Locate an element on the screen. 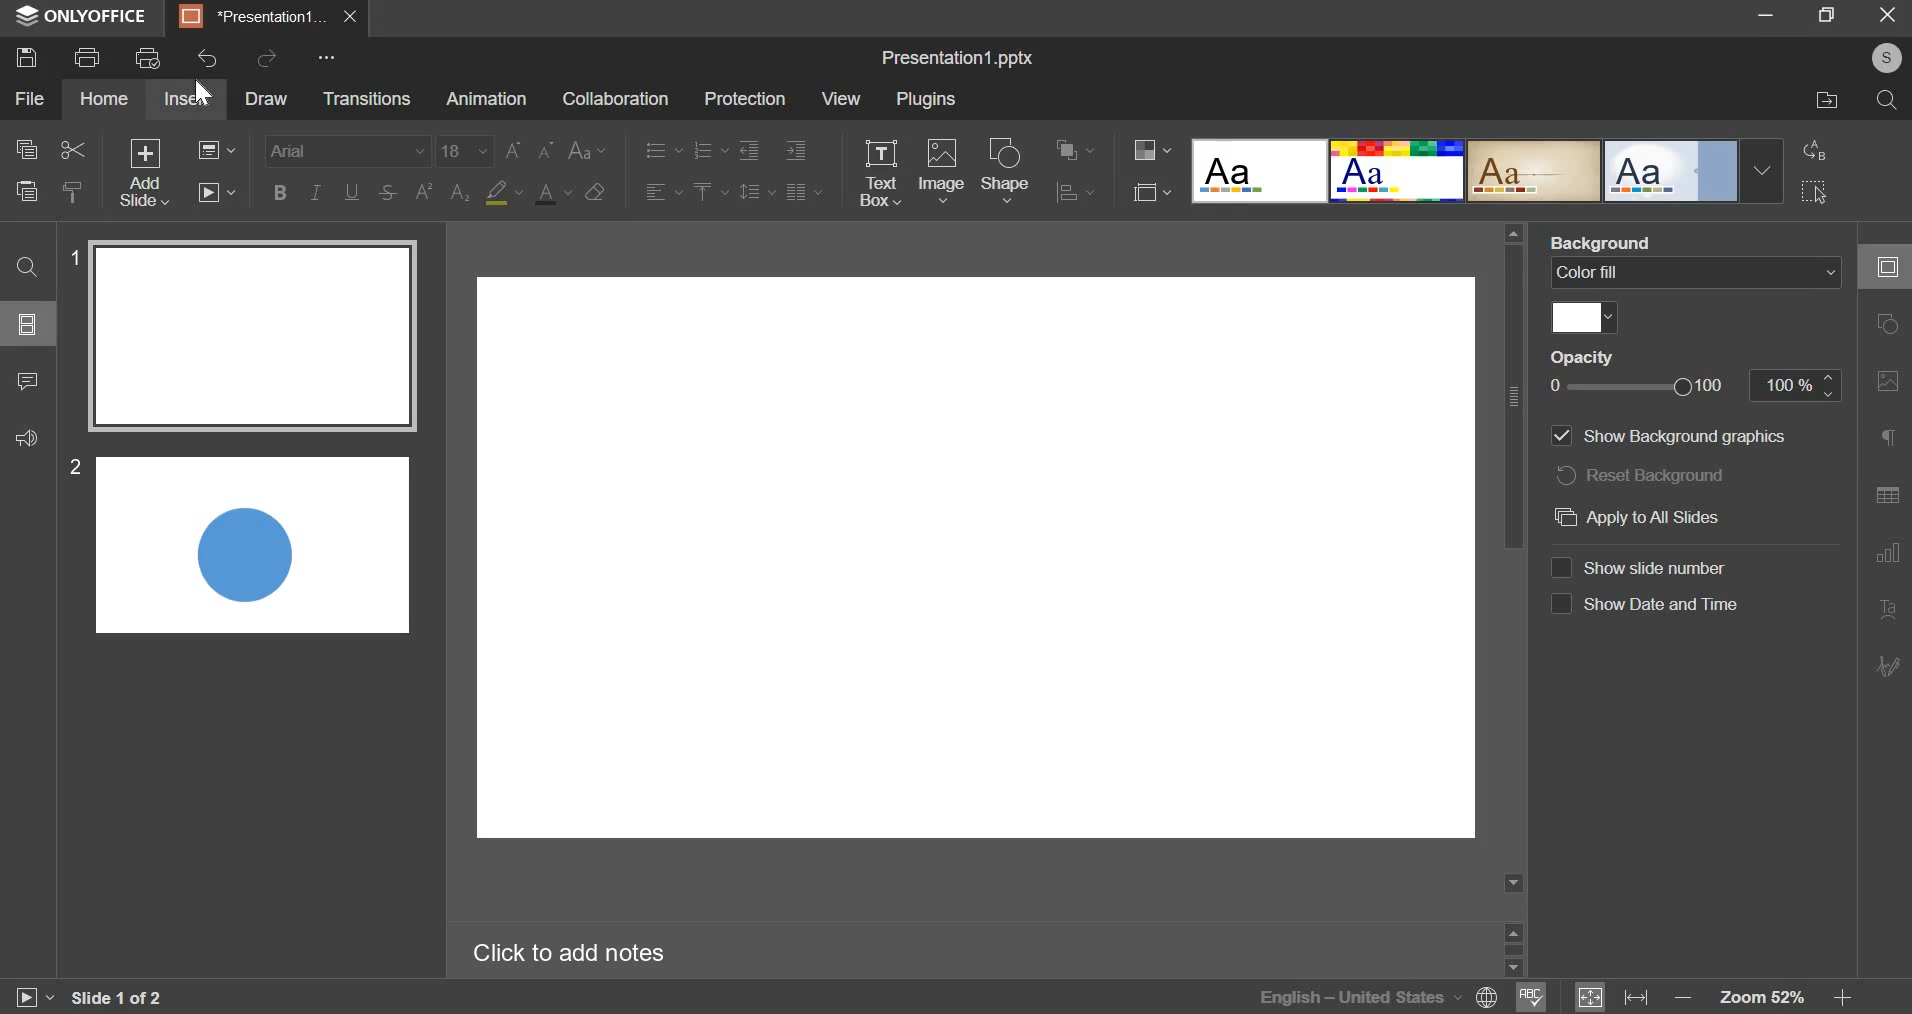  scroll down is located at coordinates (1520, 968).